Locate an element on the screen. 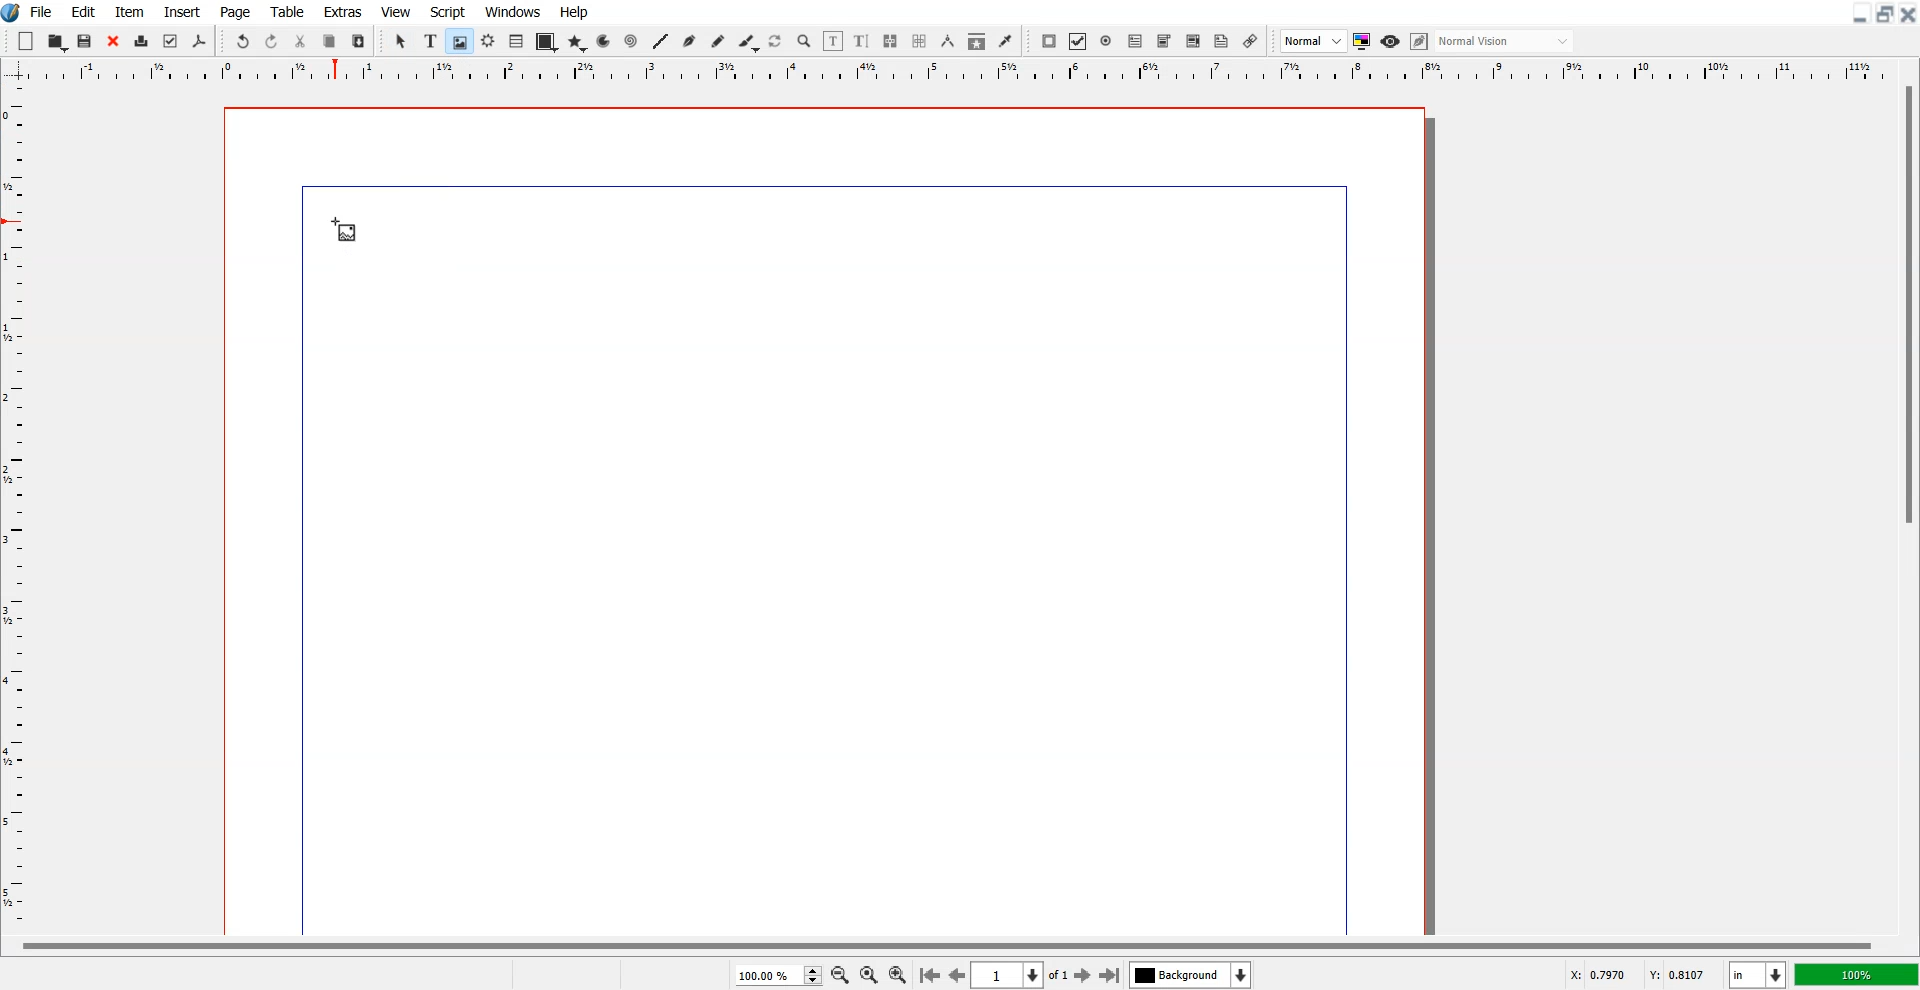  Preflight verifier is located at coordinates (171, 42).